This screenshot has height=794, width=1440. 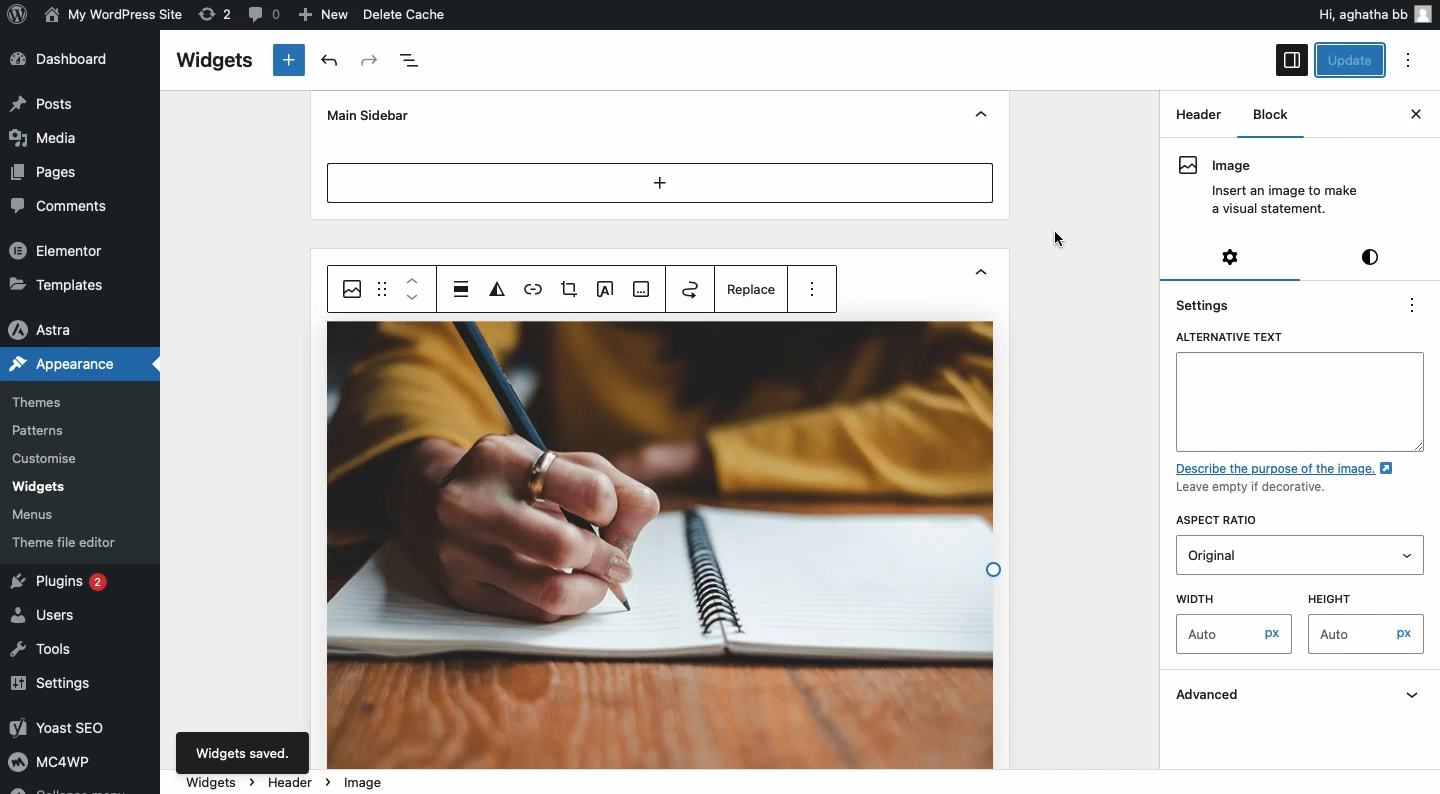 I want to click on Add, so click(x=661, y=182).